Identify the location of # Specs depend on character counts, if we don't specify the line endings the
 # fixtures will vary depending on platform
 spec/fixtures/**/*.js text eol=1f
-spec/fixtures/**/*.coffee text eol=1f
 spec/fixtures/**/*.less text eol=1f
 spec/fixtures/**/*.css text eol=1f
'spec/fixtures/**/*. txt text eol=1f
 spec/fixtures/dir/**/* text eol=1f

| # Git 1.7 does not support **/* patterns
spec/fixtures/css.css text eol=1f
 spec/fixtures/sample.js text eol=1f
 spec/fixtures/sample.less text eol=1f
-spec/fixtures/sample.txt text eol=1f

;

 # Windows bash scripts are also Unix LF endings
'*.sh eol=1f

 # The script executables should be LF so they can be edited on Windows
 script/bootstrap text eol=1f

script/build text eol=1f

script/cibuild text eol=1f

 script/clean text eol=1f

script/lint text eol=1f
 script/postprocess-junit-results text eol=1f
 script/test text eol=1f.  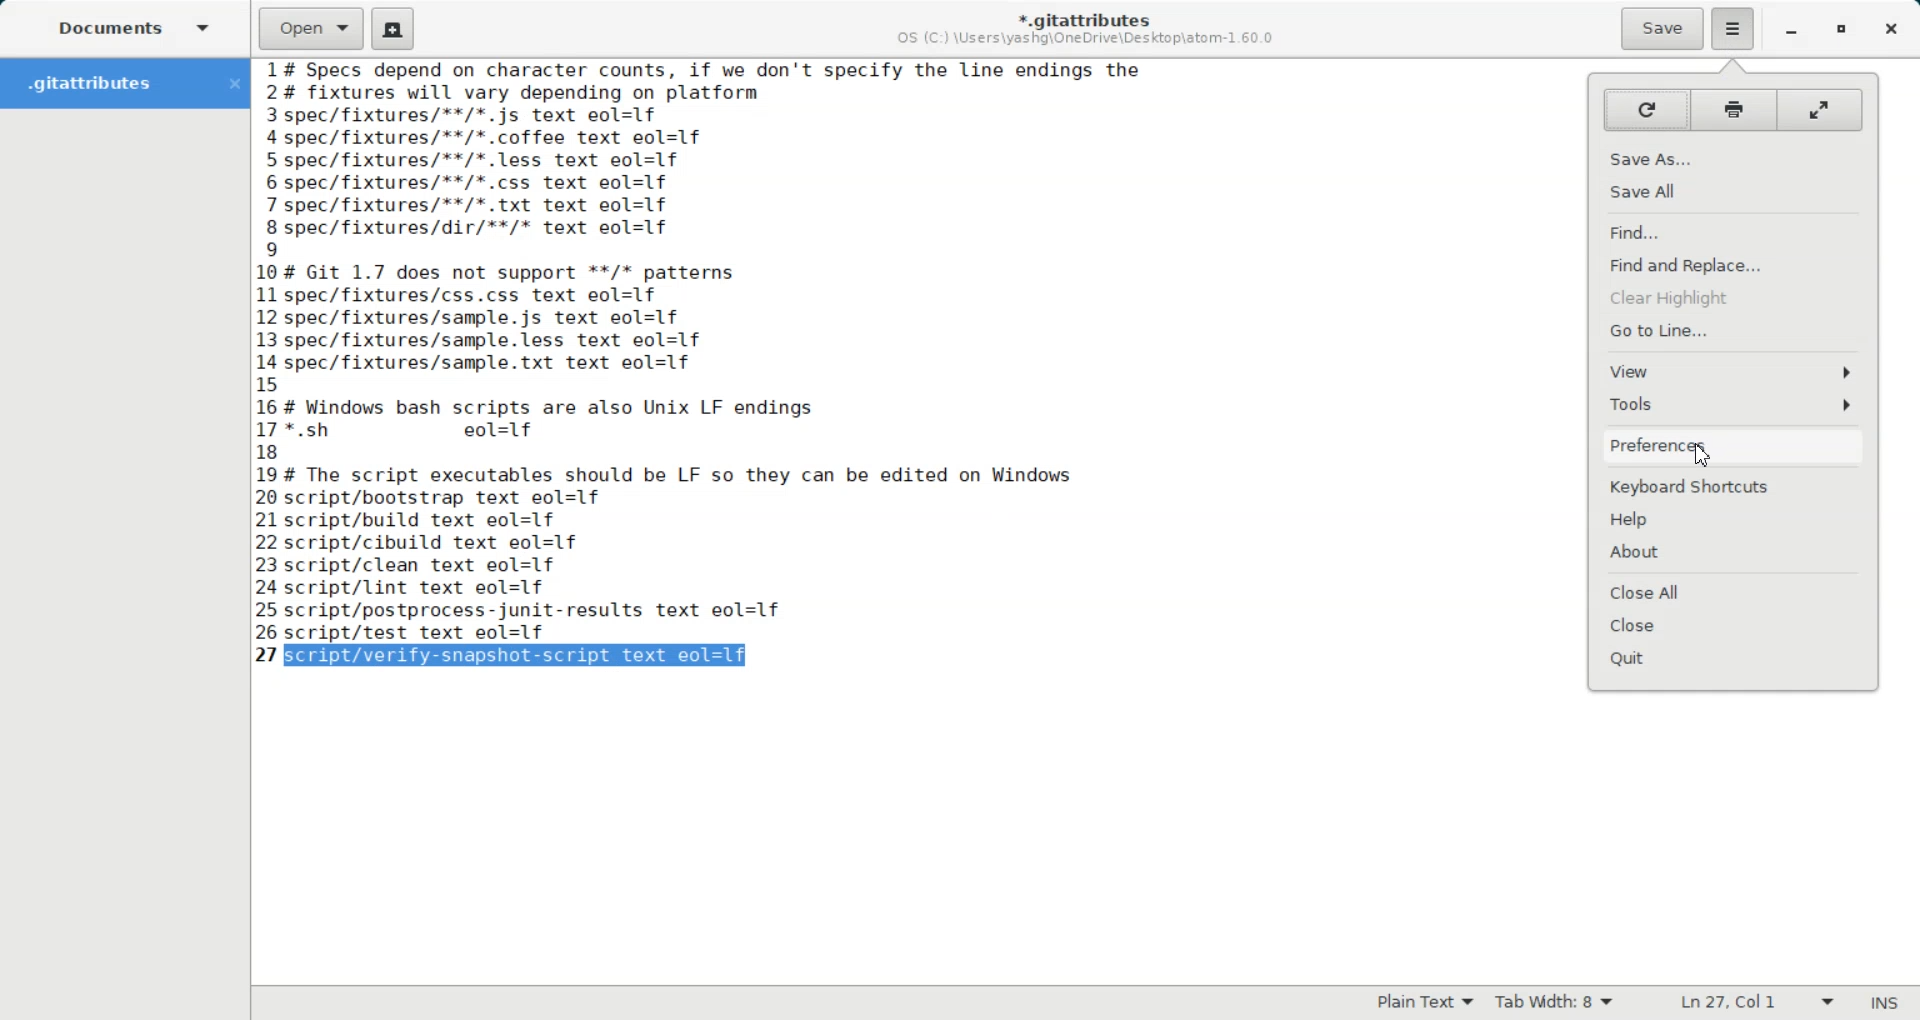
(731, 350).